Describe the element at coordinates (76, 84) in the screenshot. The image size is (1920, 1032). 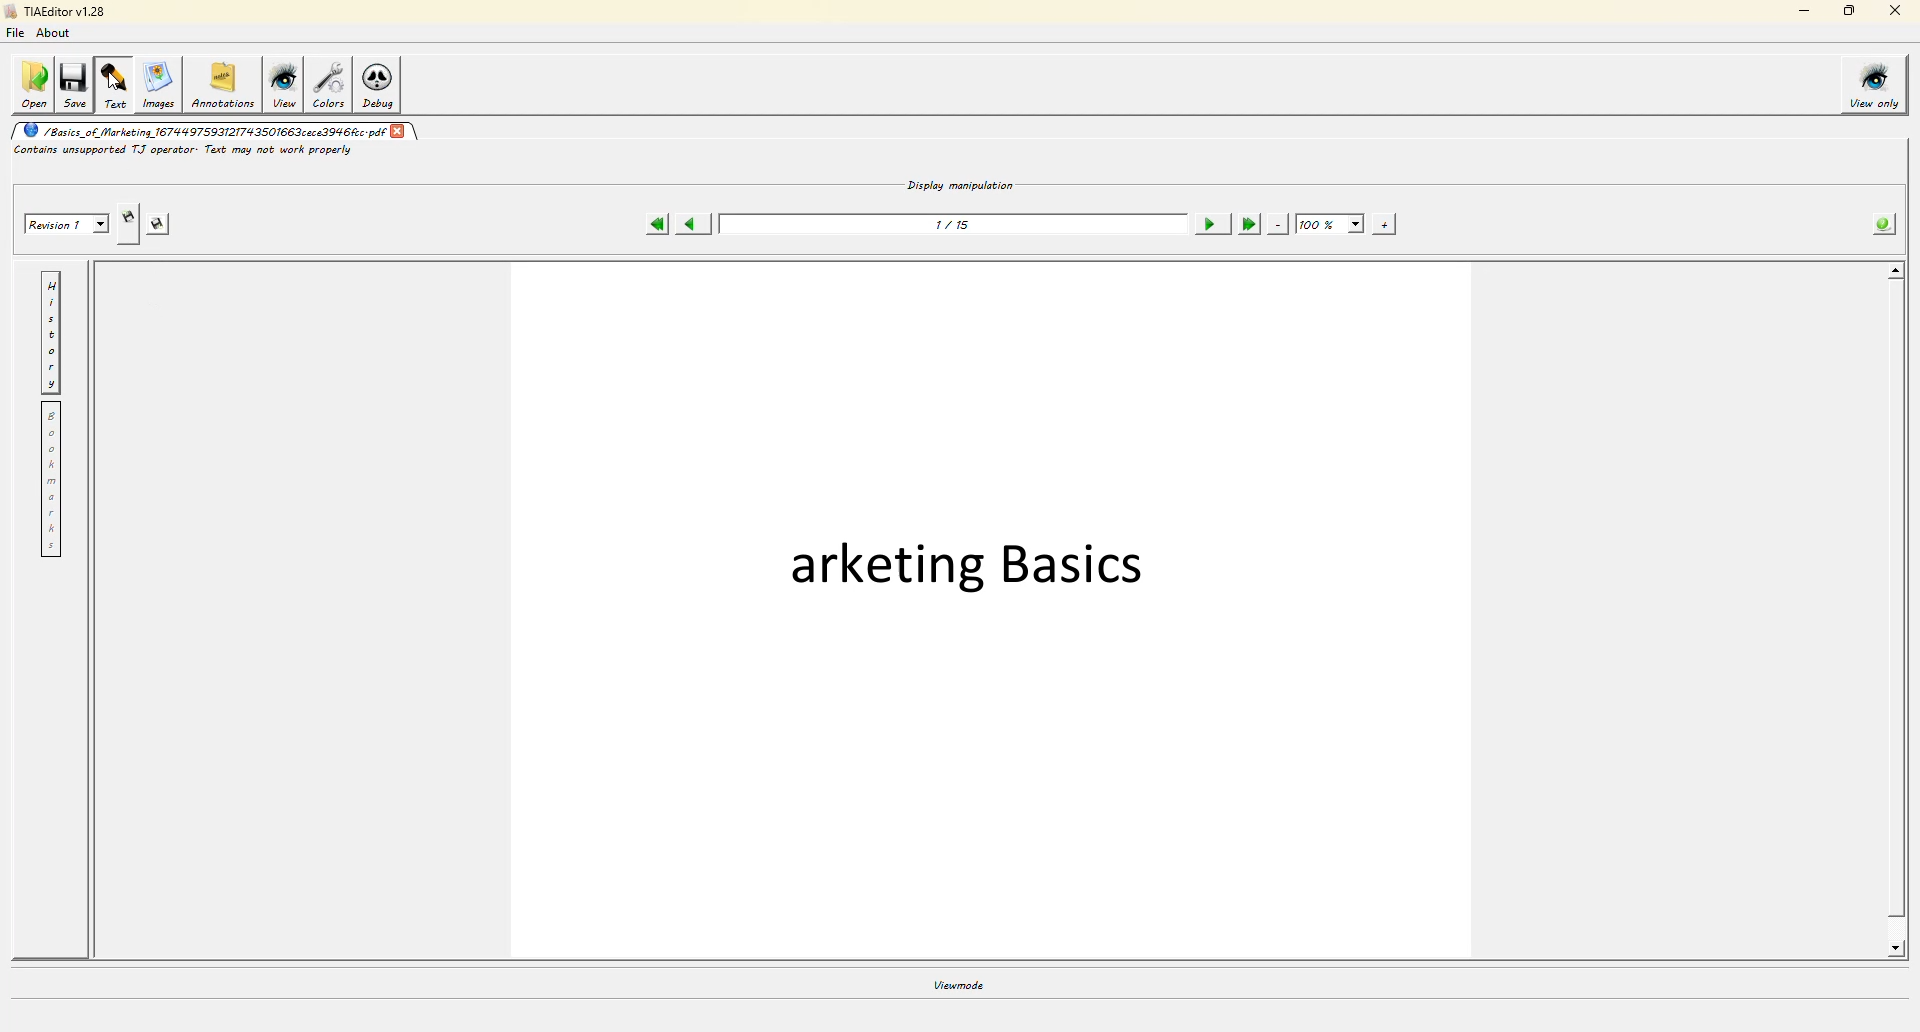
I see `save` at that location.